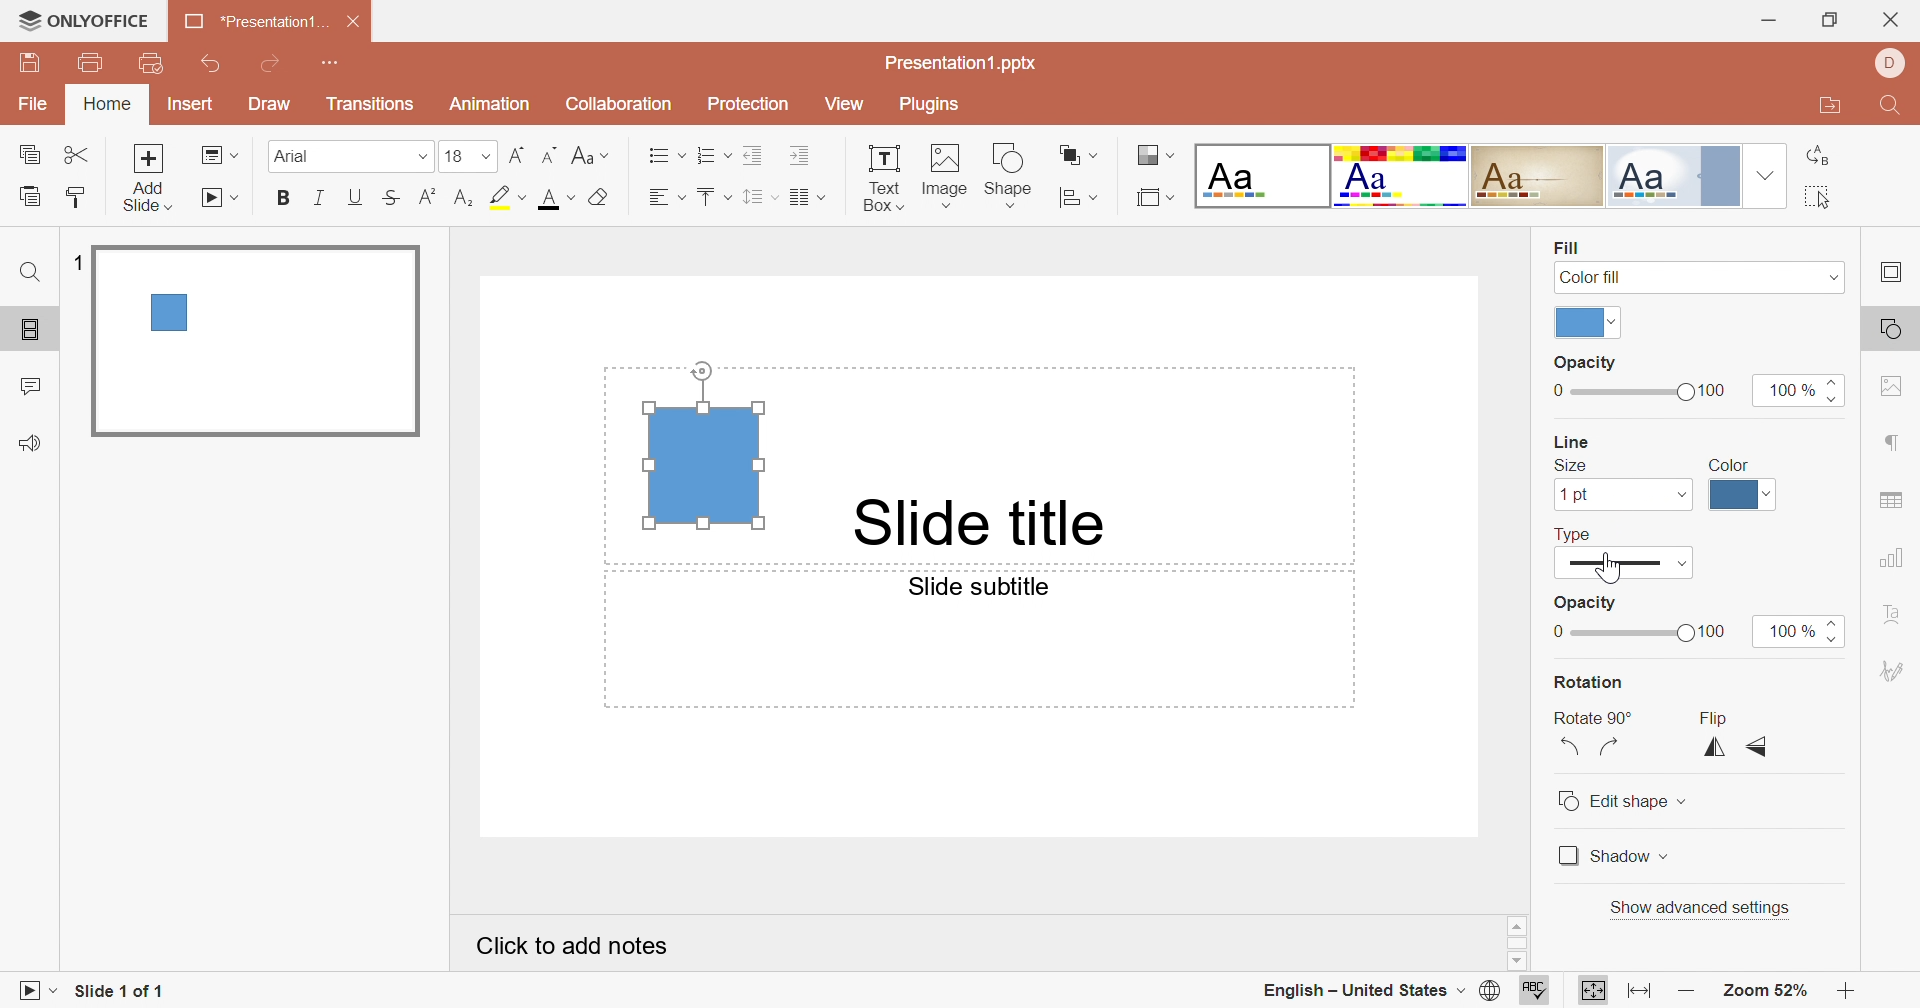  I want to click on Underline, so click(356, 194).